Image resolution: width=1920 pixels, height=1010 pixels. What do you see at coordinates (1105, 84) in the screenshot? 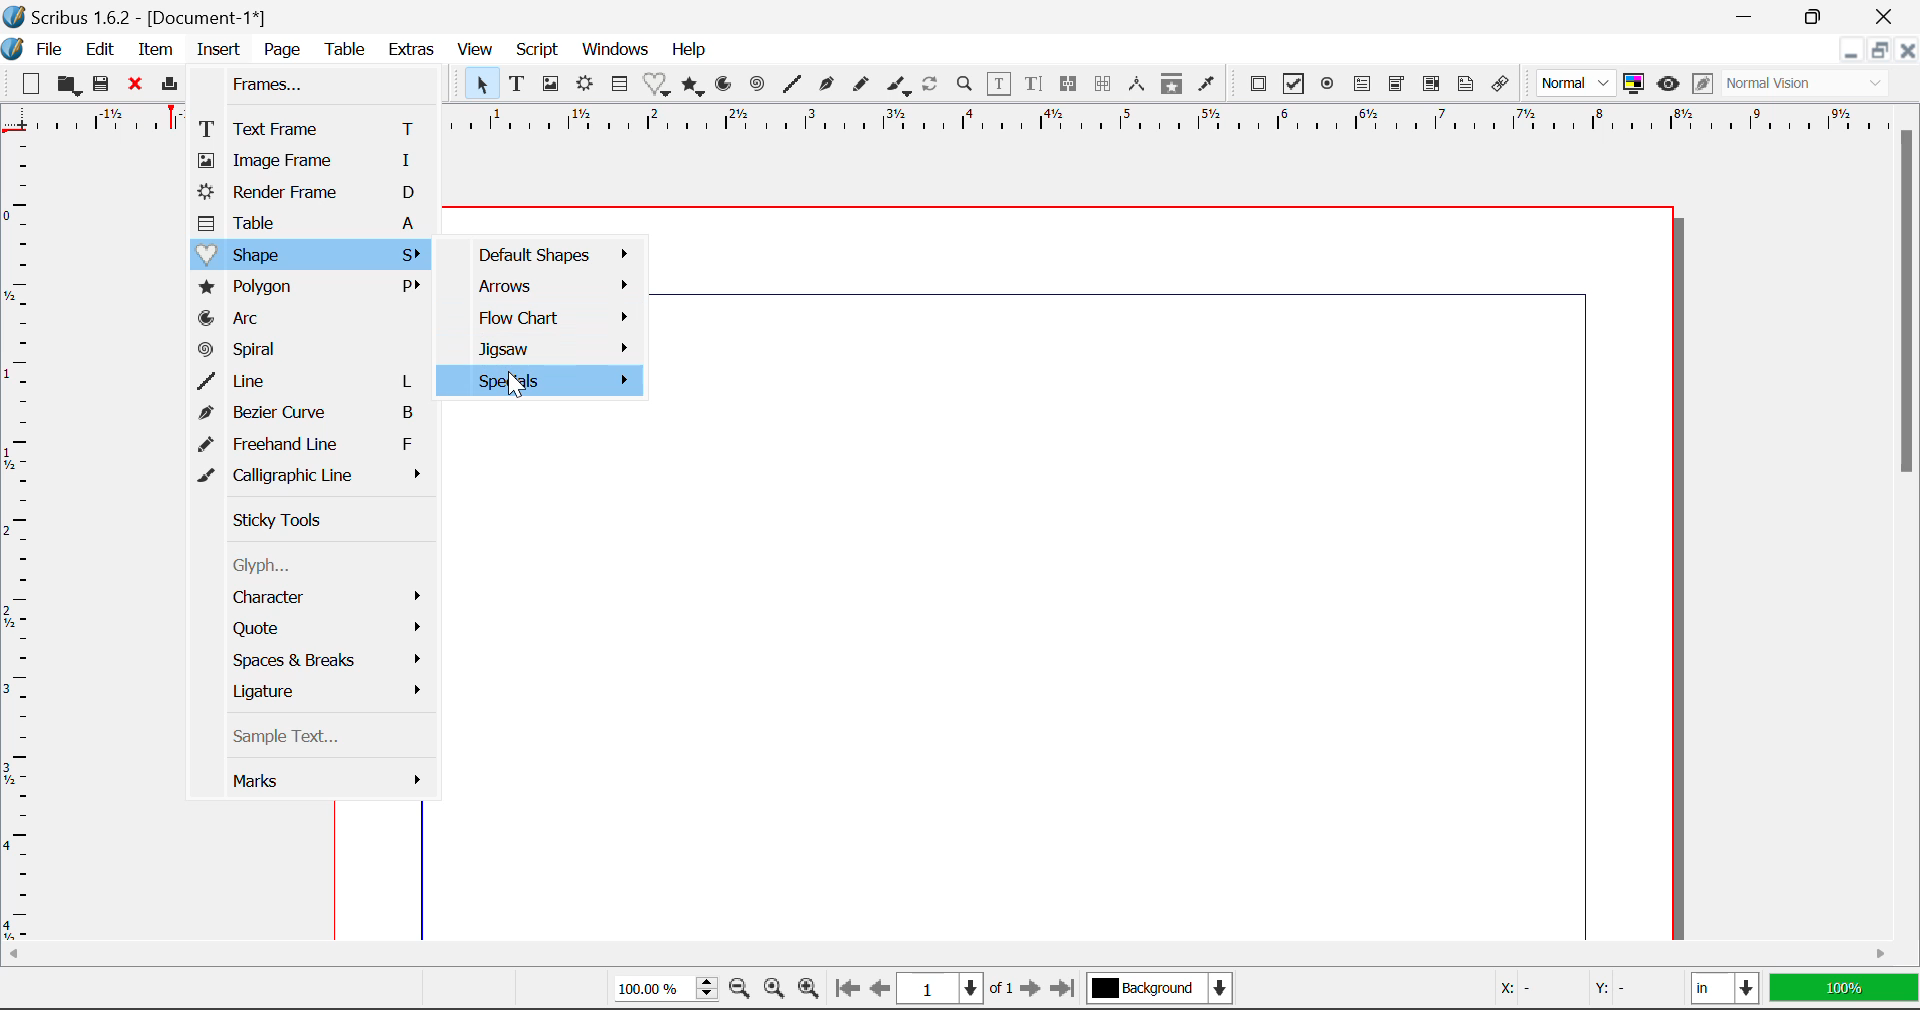
I see `Delink Text Frames` at bounding box center [1105, 84].